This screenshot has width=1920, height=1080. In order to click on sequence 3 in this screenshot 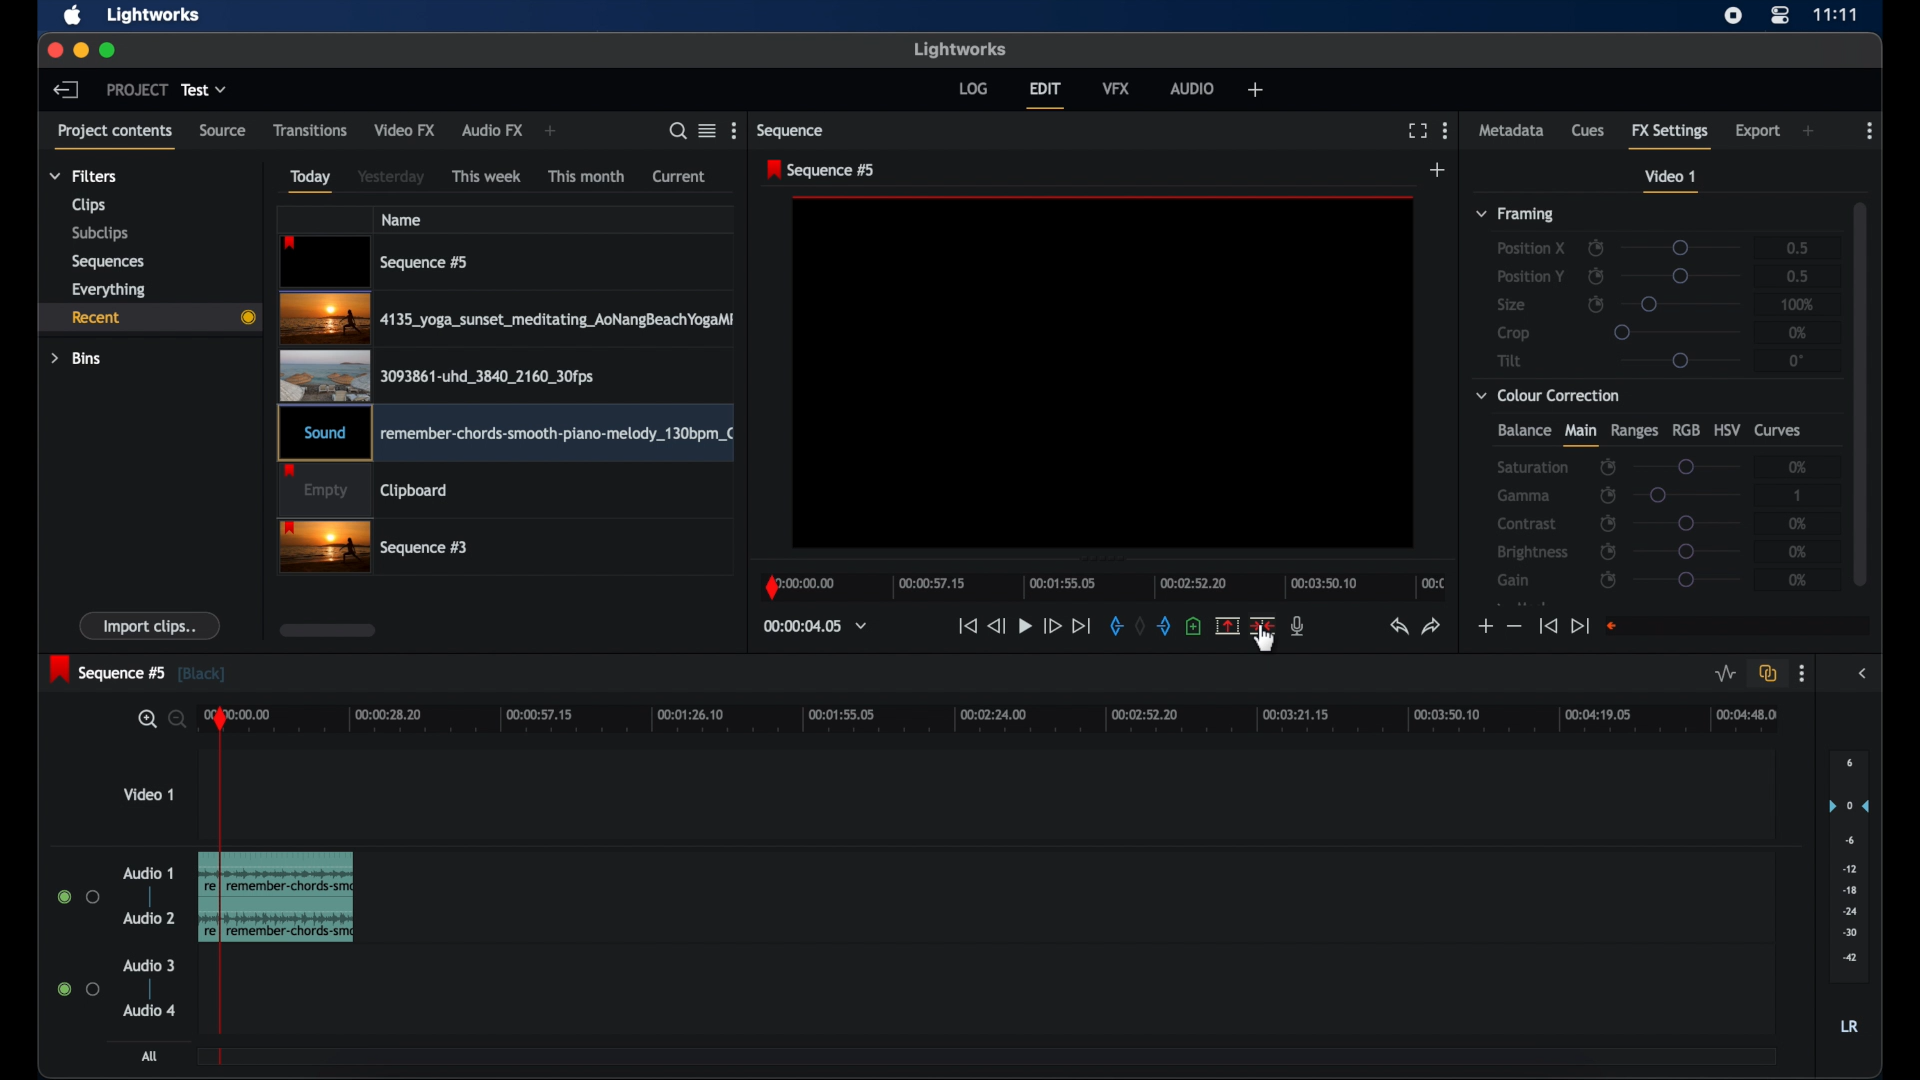, I will do `click(374, 549)`.